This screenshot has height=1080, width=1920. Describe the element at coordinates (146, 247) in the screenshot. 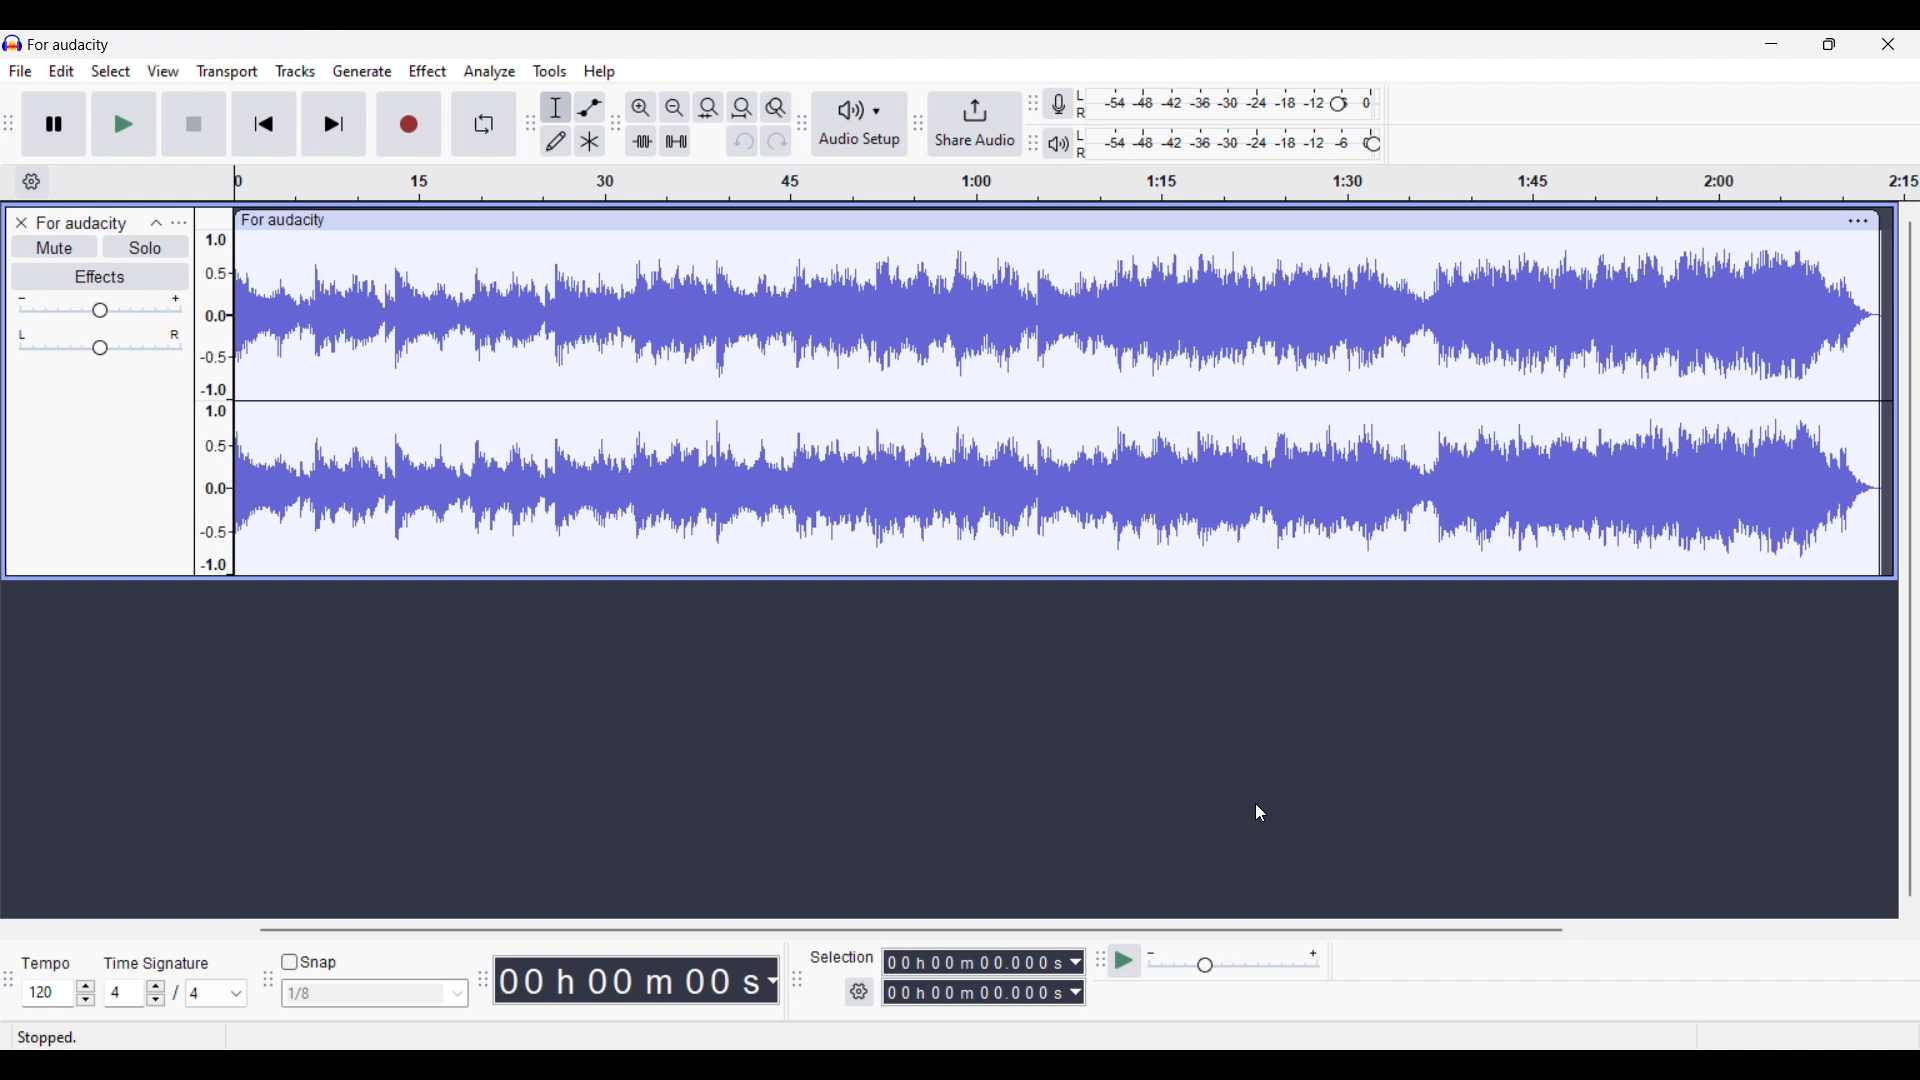

I see `Solo` at that location.